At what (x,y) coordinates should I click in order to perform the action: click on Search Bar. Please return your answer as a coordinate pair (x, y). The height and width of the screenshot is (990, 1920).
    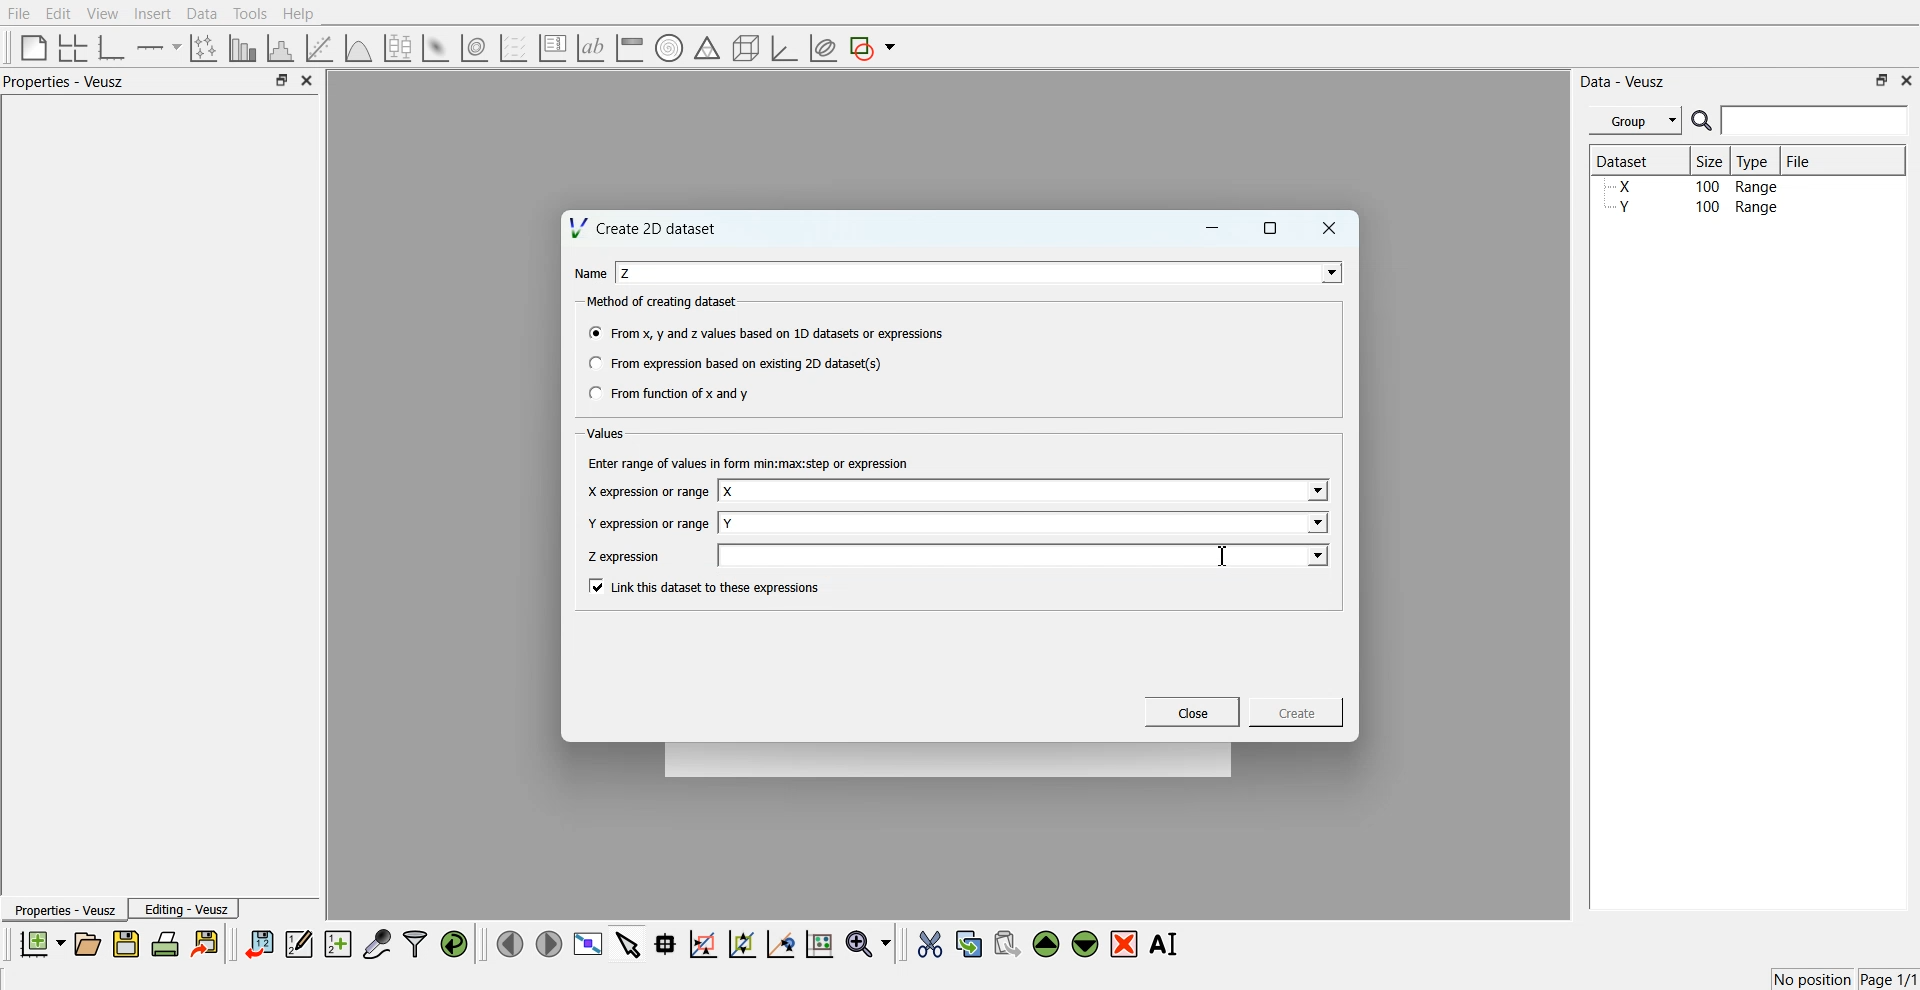
    Looking at the image, I should click on (1801, 120).